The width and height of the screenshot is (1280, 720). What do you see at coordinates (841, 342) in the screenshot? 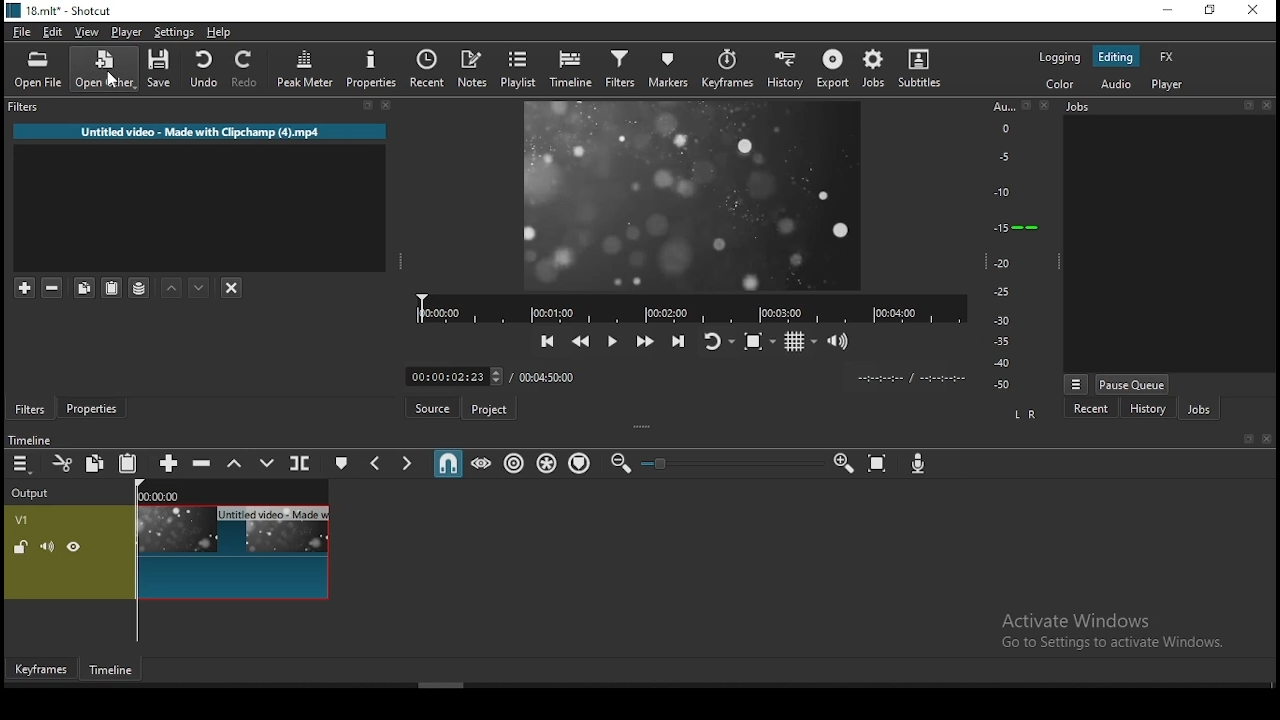
I see `show video volume control` at bounding box center [841, 342].